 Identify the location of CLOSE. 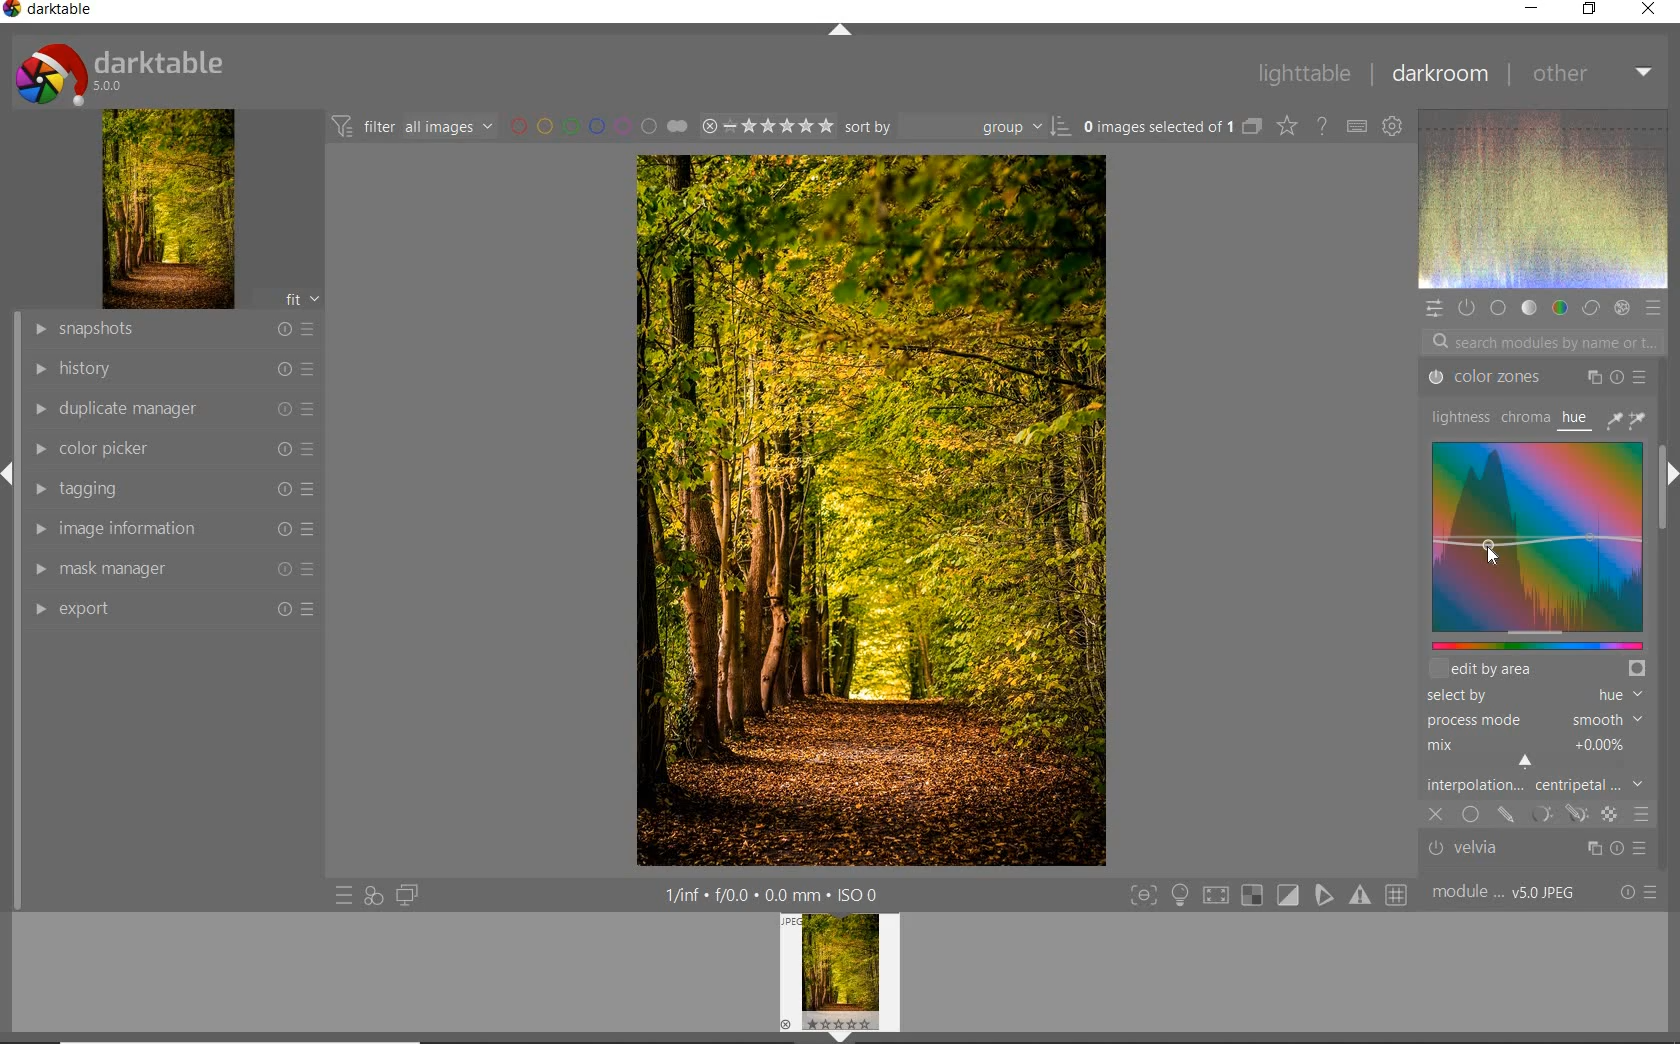
(1655, 10).